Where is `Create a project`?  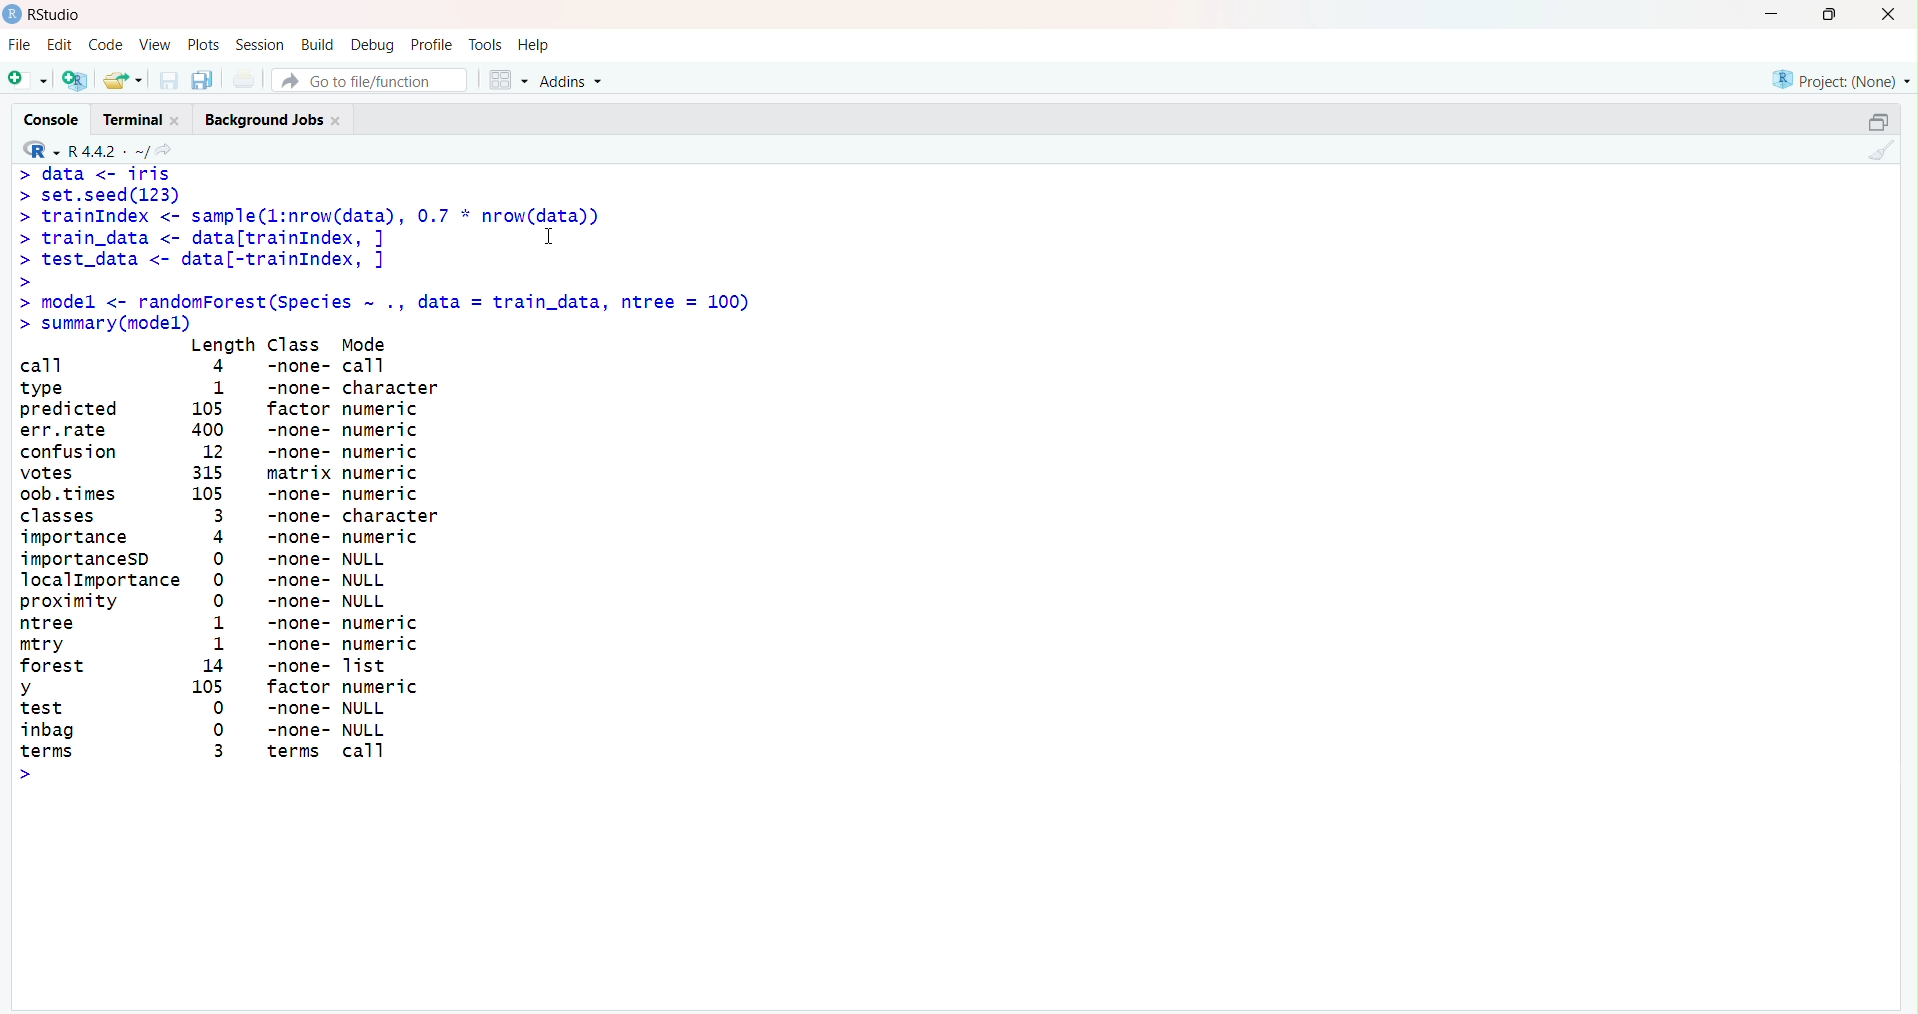
Create a project is located at coordinates (76, 77).